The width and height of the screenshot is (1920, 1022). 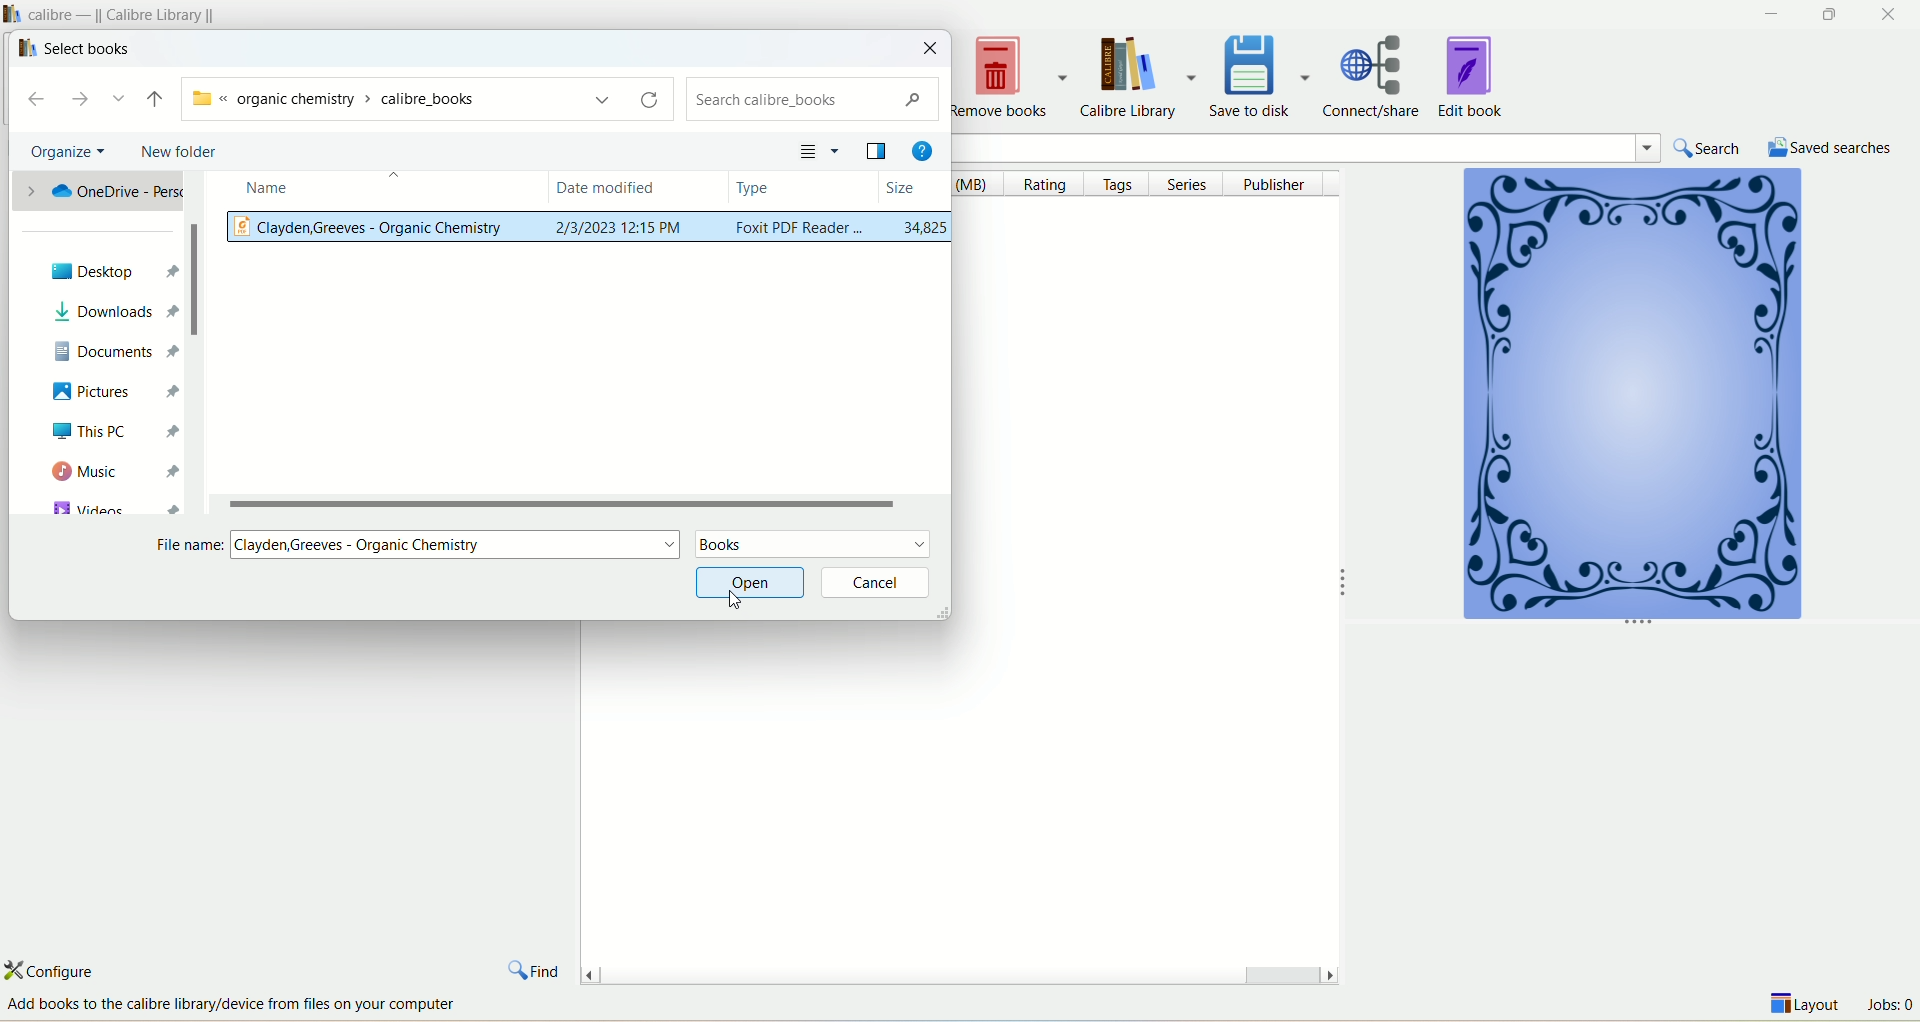 I want to click on close, so click(x=932, y=48).